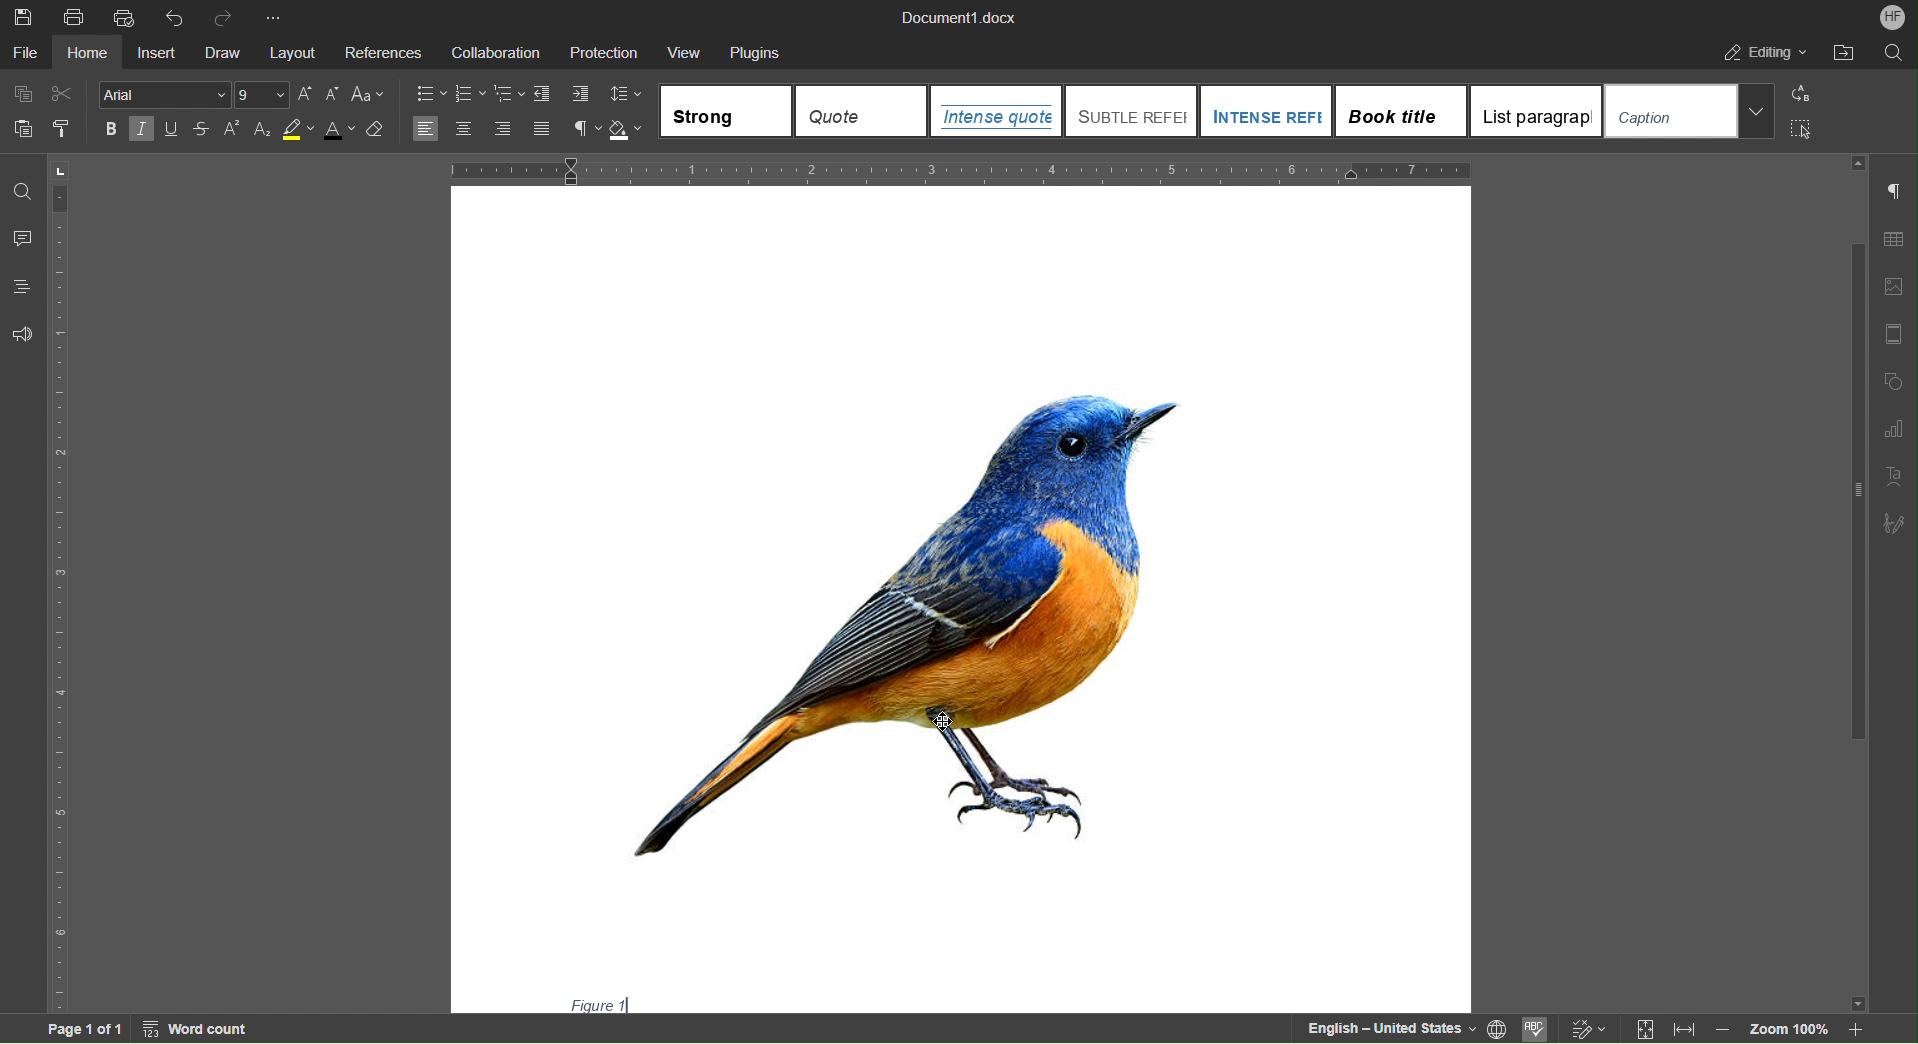 The height and width of the screenshot is (1044, 1918). What do you see at coordinates (23, 16) in the screenshot?
I see `Save` at bounding box center [23, 16].